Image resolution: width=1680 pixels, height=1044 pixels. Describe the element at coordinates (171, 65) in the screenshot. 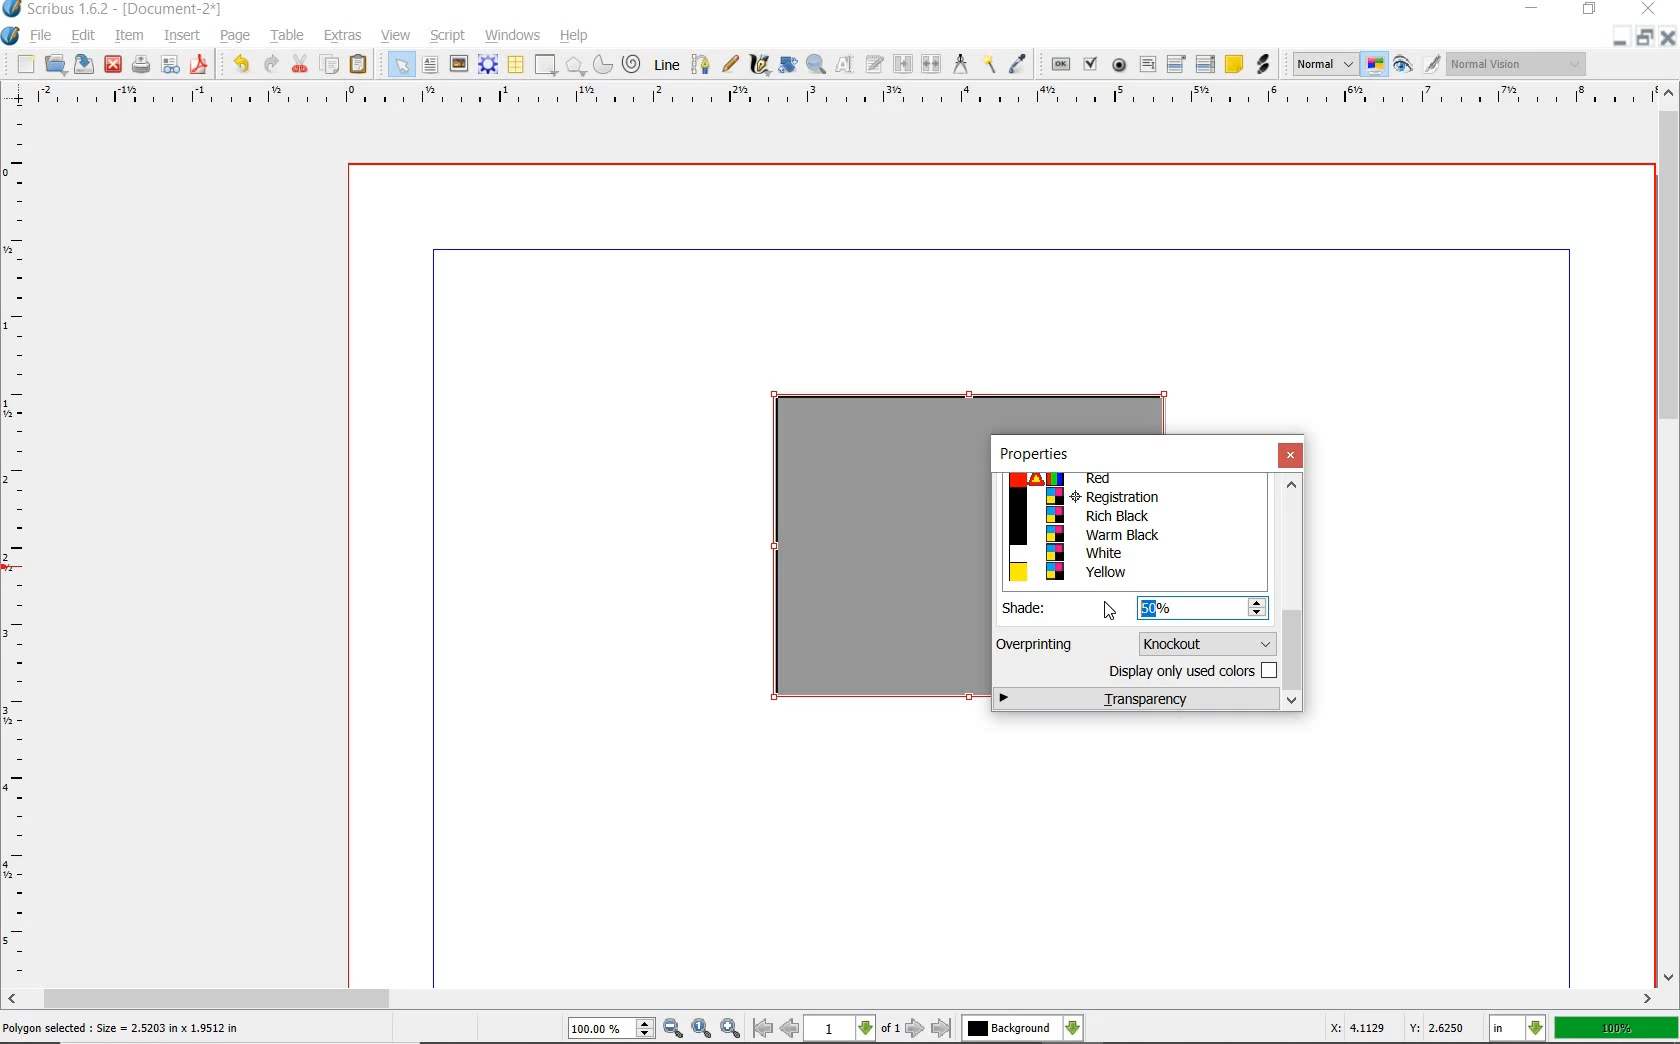

I see `preflight verifier` at that location.